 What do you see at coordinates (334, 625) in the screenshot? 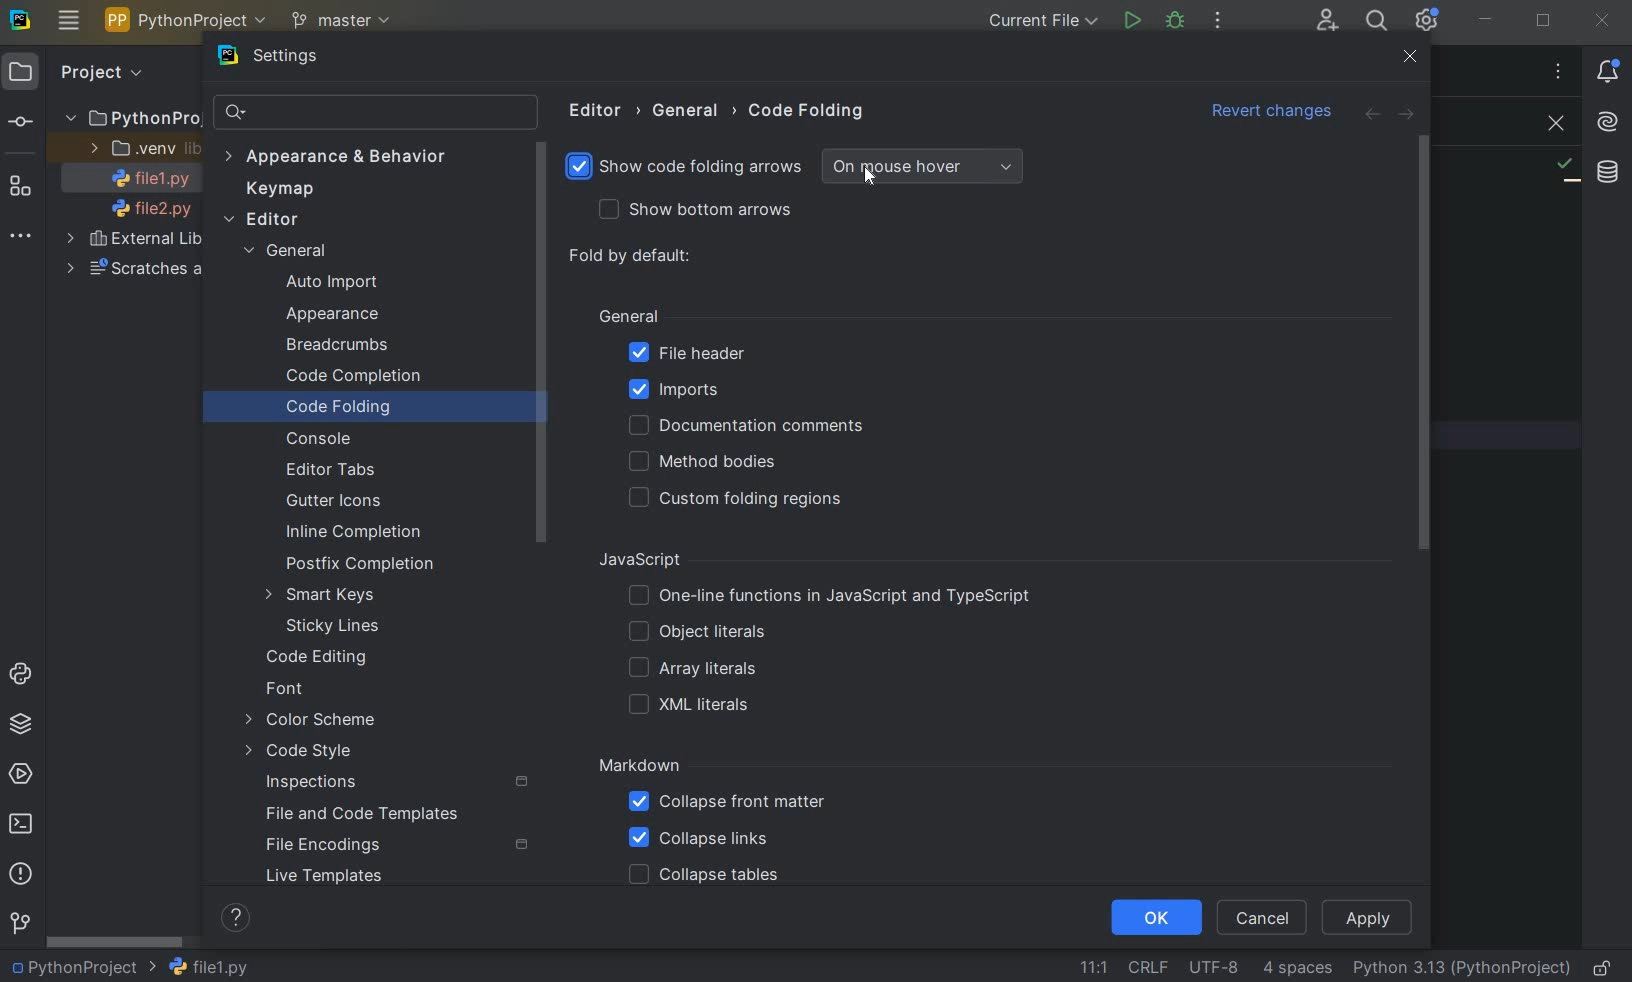
I see `STICKY LINES` at bounding box center [334, 625].